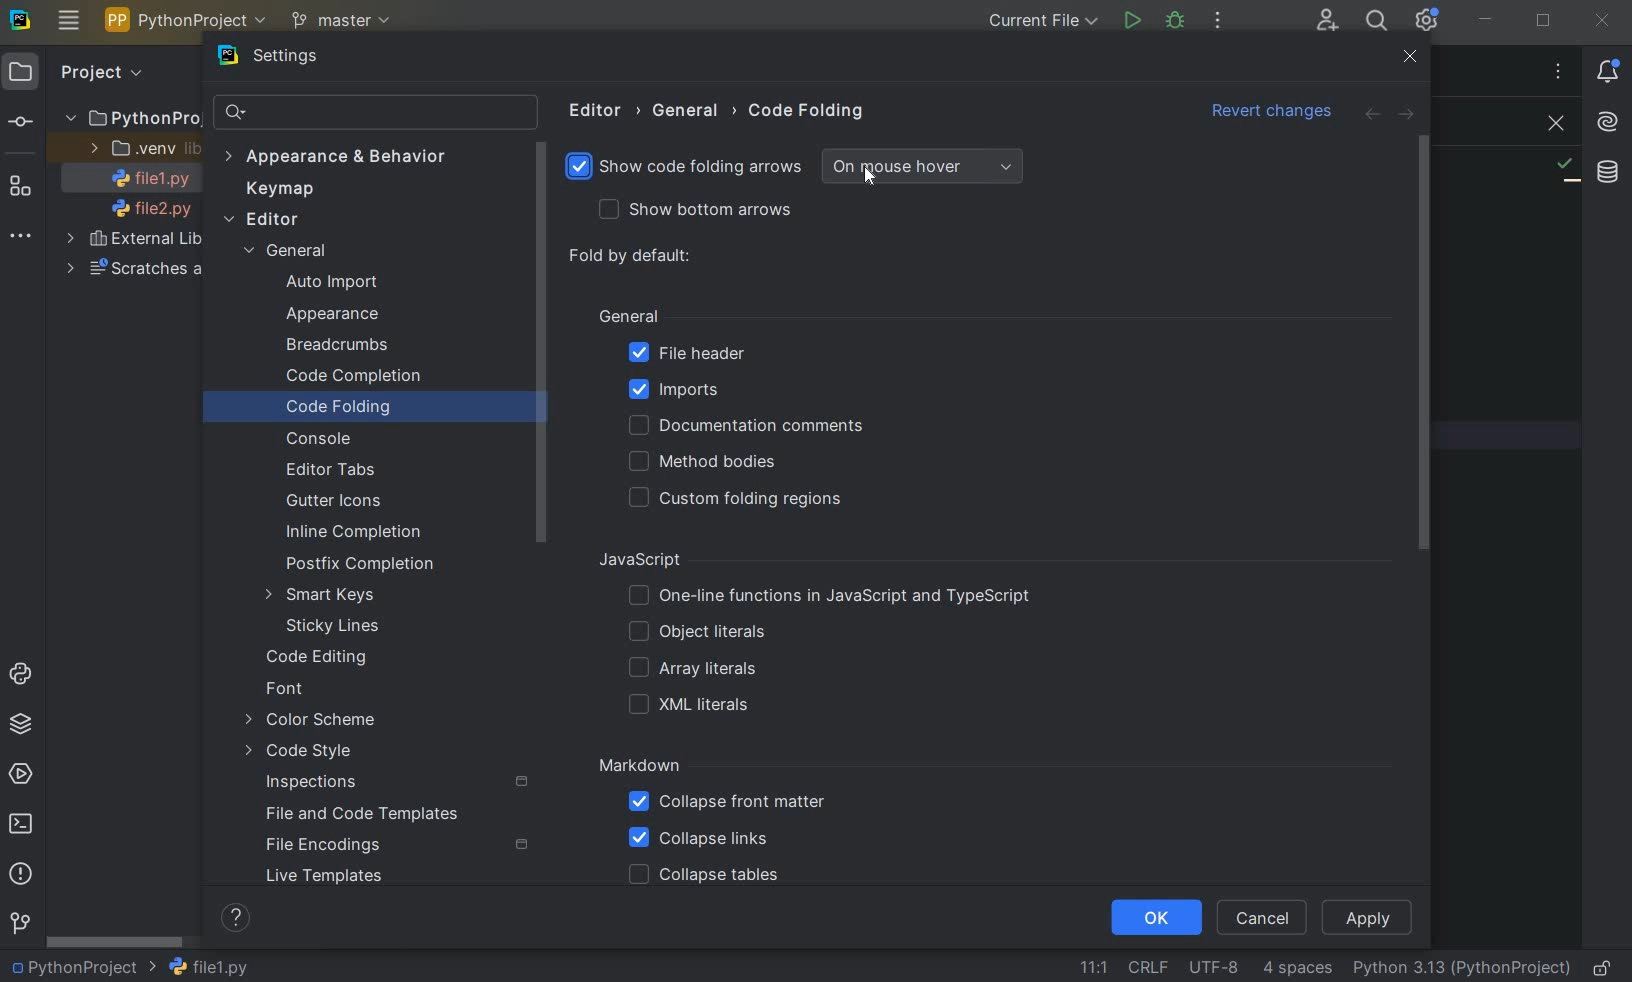  What do you see at coordinates (1607, 123) in the screenshot?
I see `AI ASSISTANT` at bounding box center [1607, 123].